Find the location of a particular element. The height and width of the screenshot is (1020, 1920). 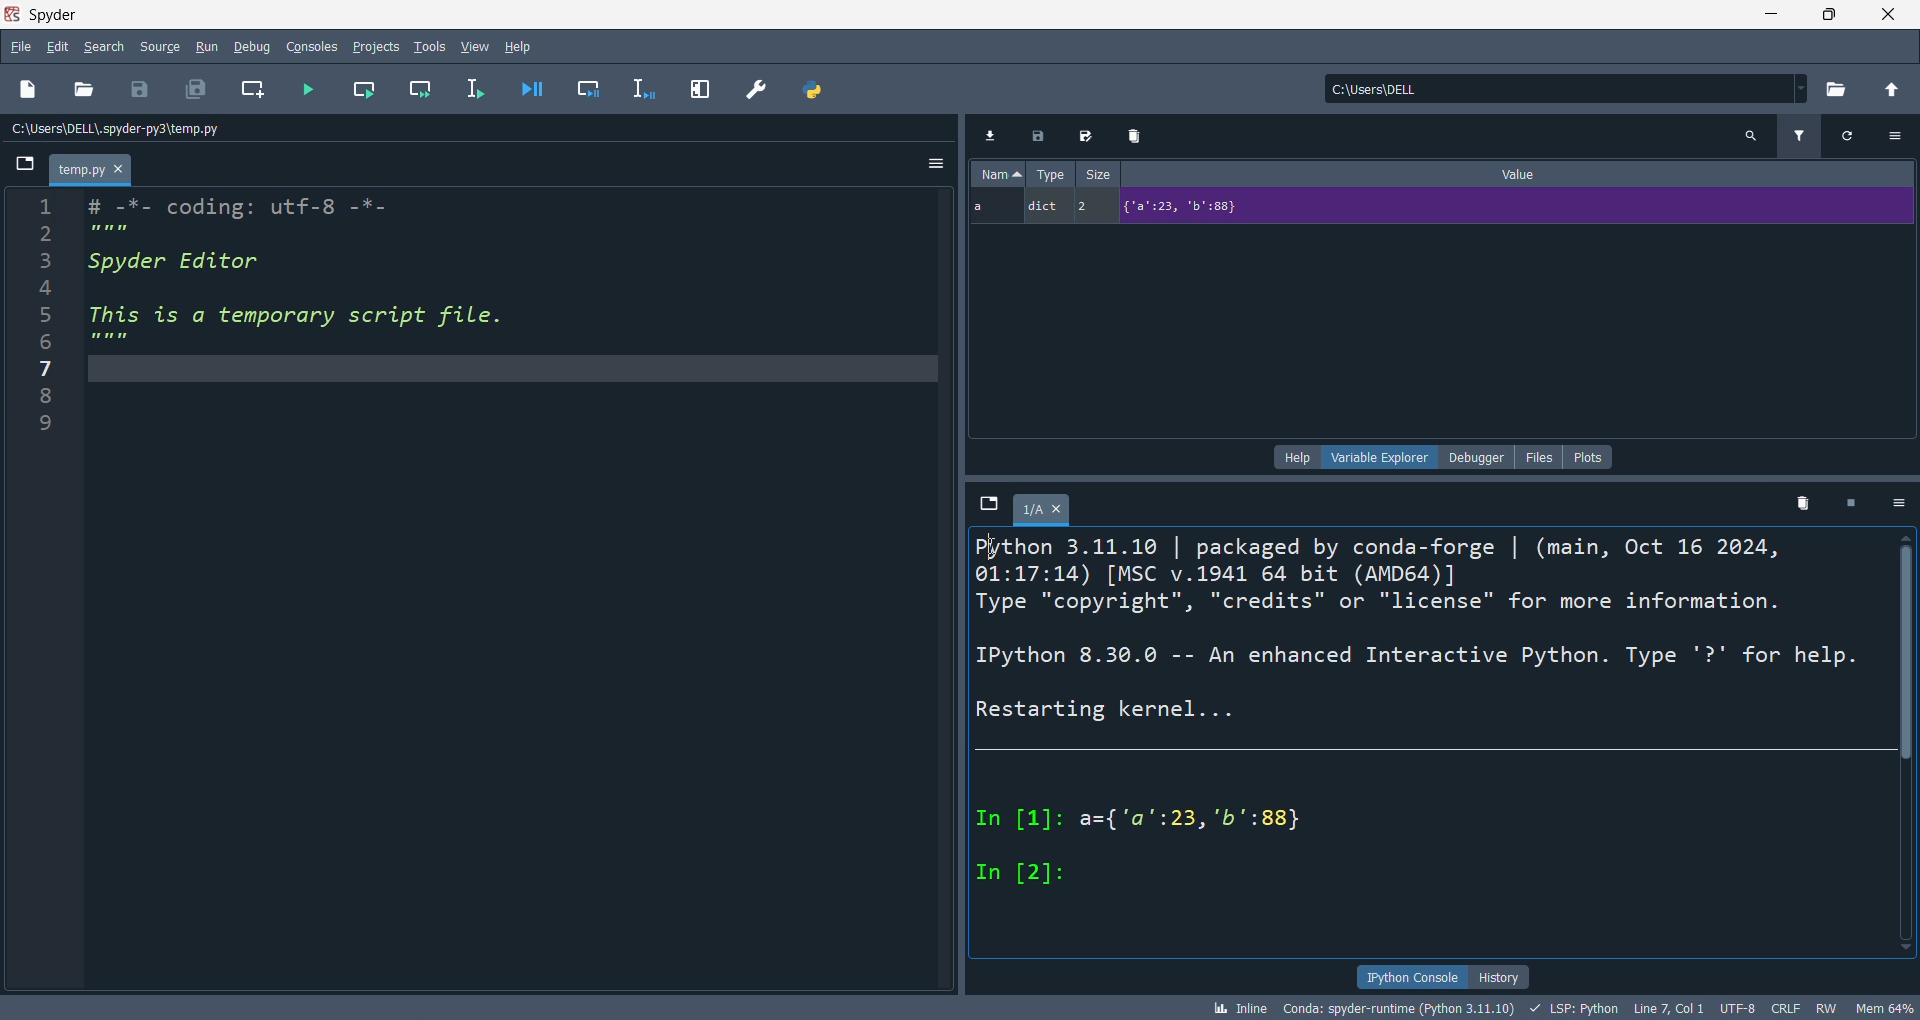

options is located at coordinates (936, 165).